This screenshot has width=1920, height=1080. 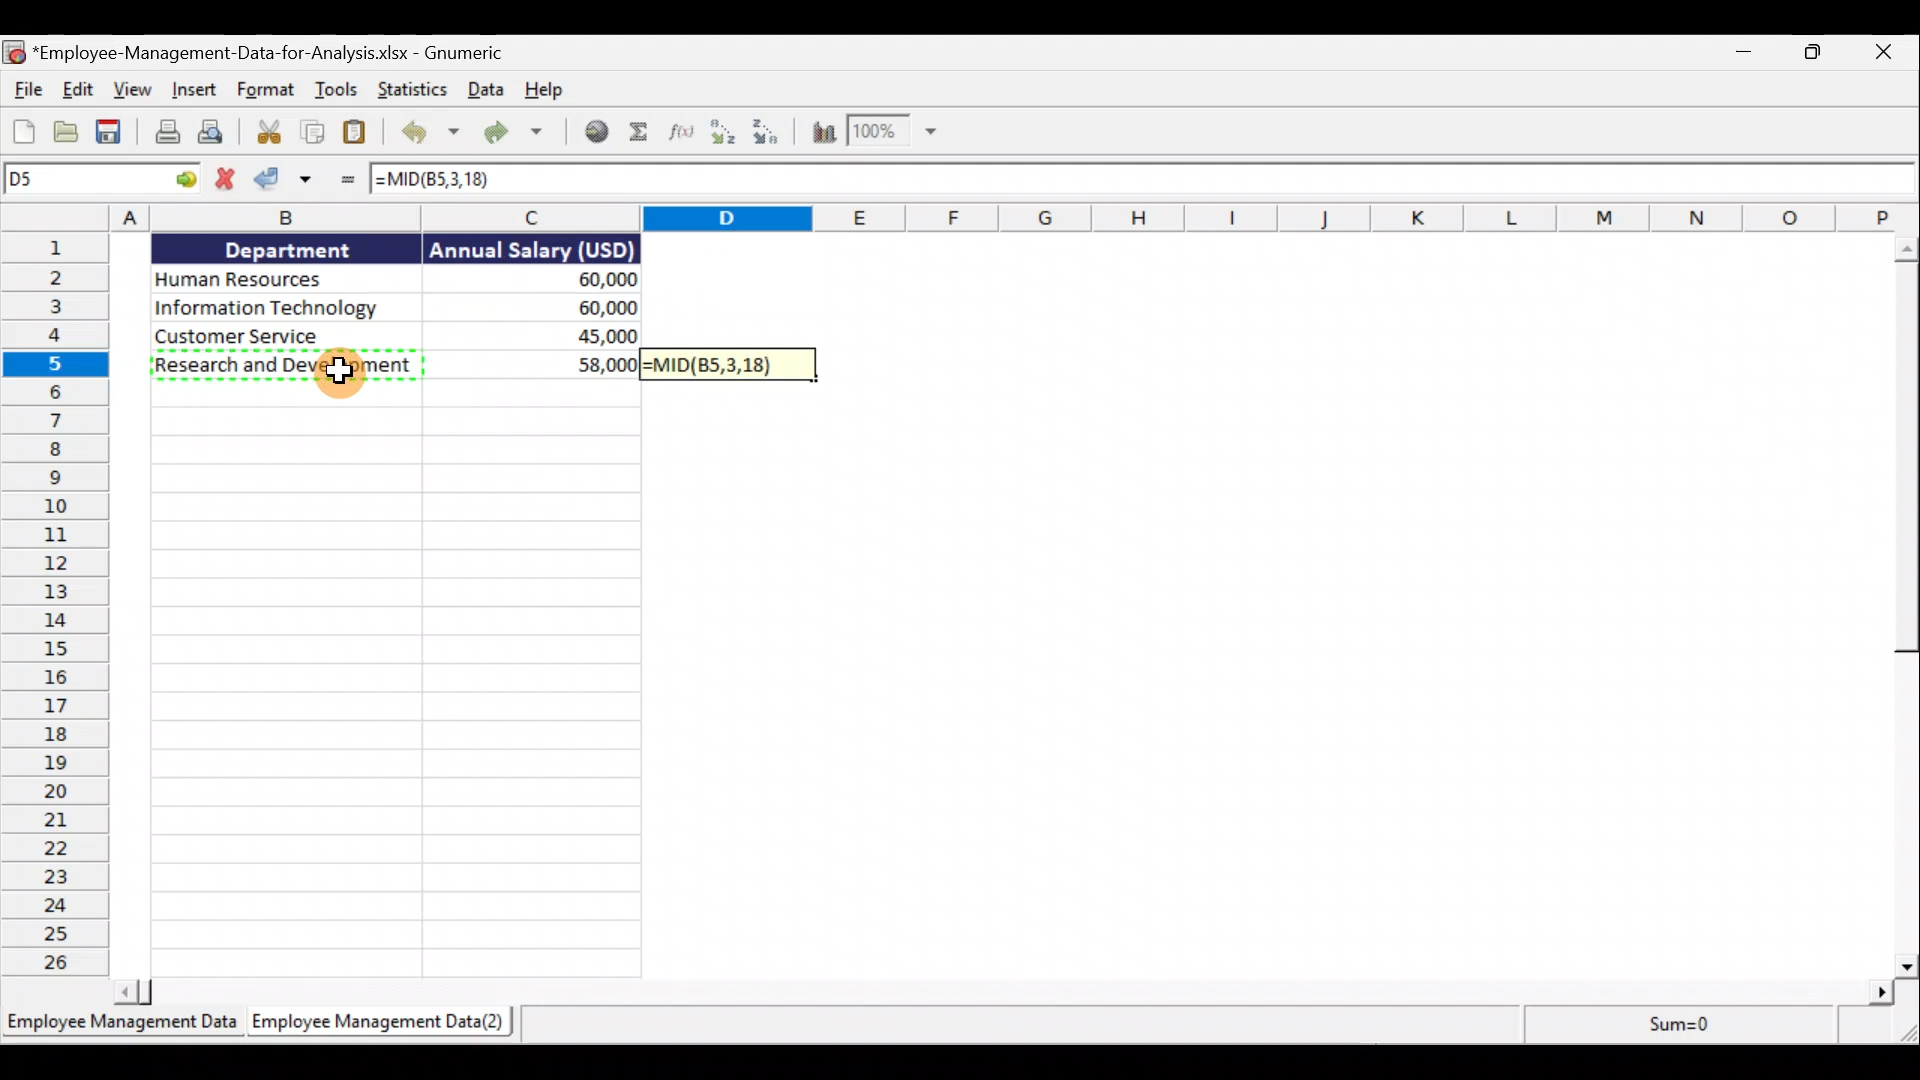 What do you see at coordinates (308, 132) in the screenshot?
I see `Copy selection` at bounding box center [308, 132].